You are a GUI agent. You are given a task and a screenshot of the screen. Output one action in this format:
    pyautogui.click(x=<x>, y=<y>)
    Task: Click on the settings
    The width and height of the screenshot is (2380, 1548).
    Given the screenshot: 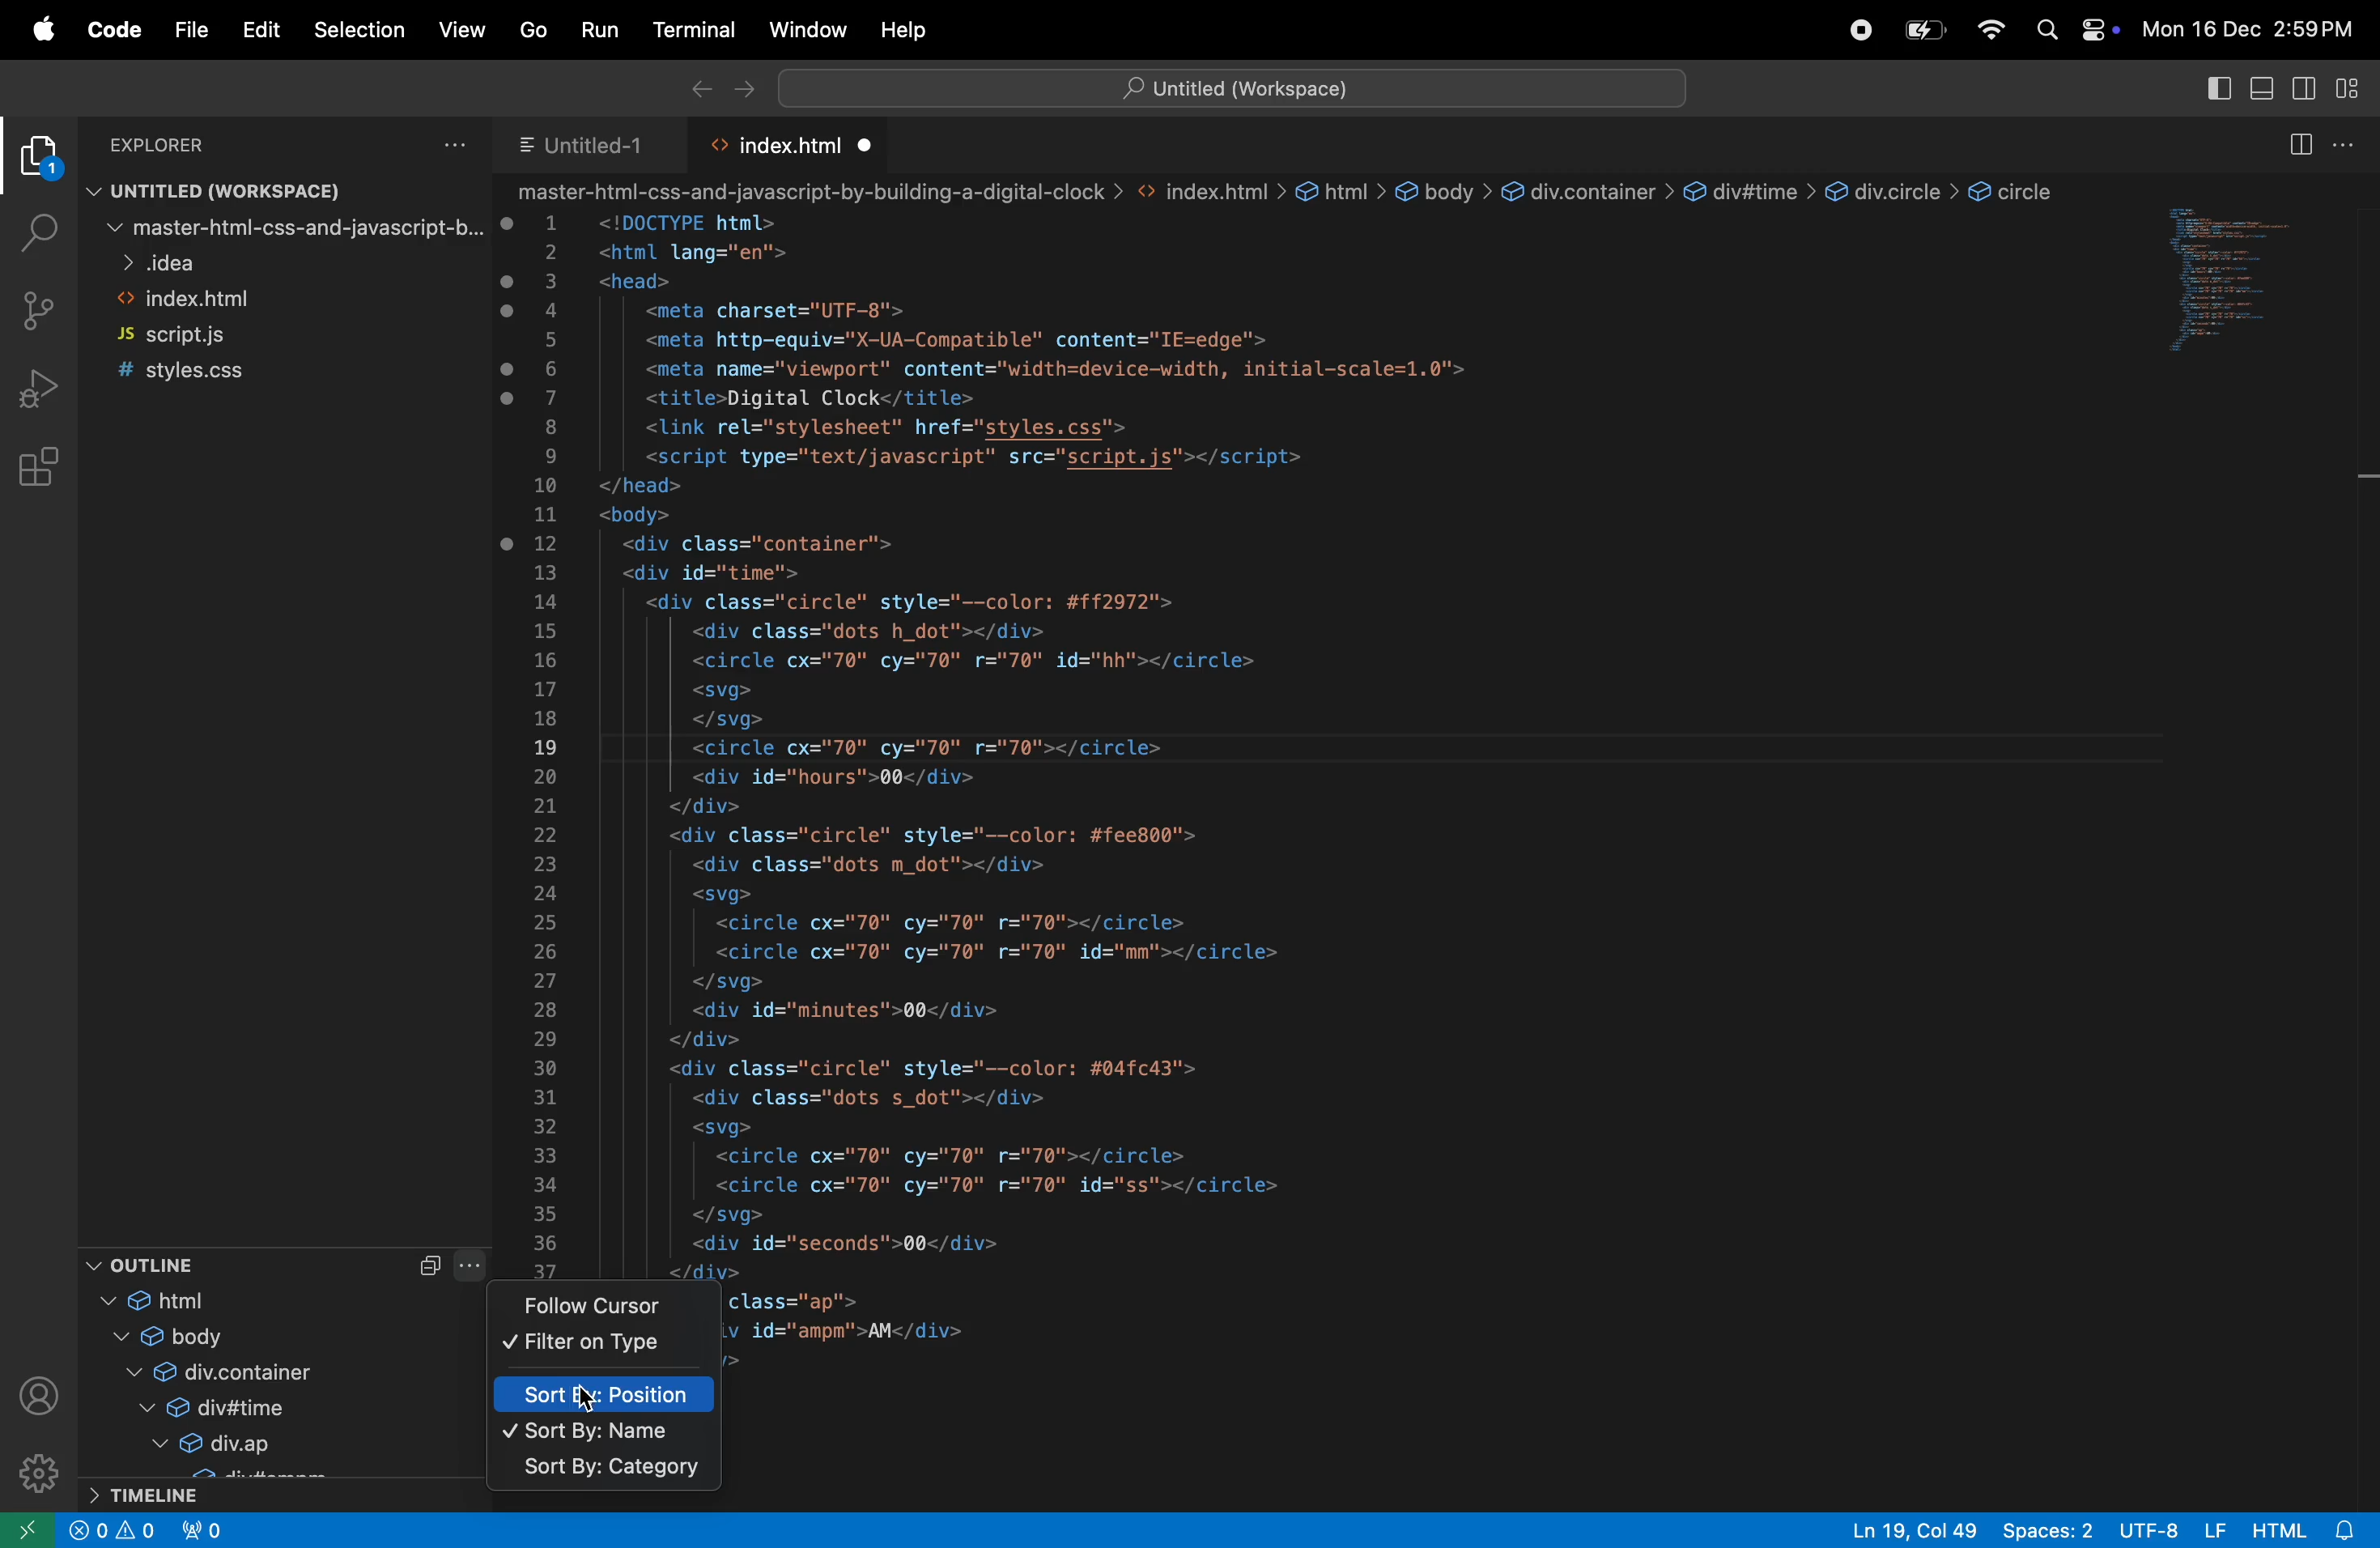 What is the action you would take?
    pyautogui.click(x=33, y=1477)
    